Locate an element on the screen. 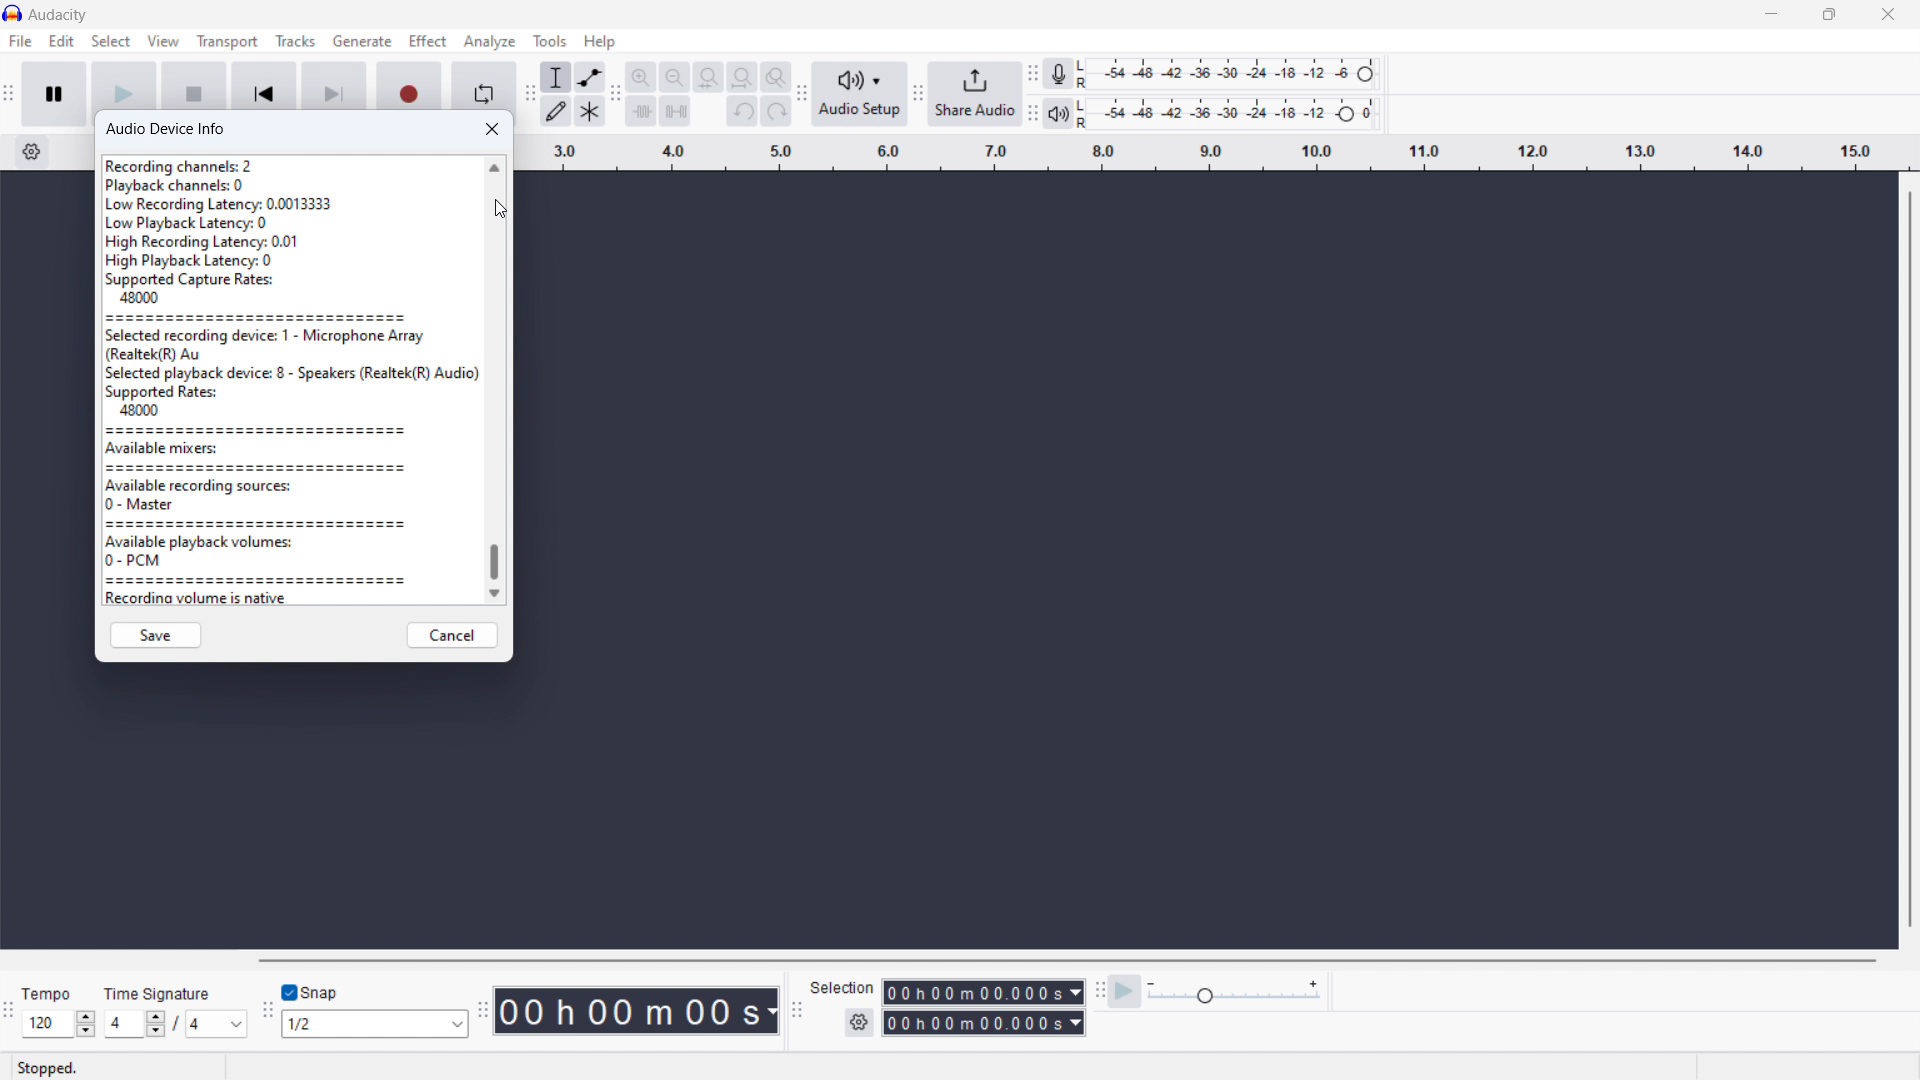  undo is located at coordinates (742, 111).